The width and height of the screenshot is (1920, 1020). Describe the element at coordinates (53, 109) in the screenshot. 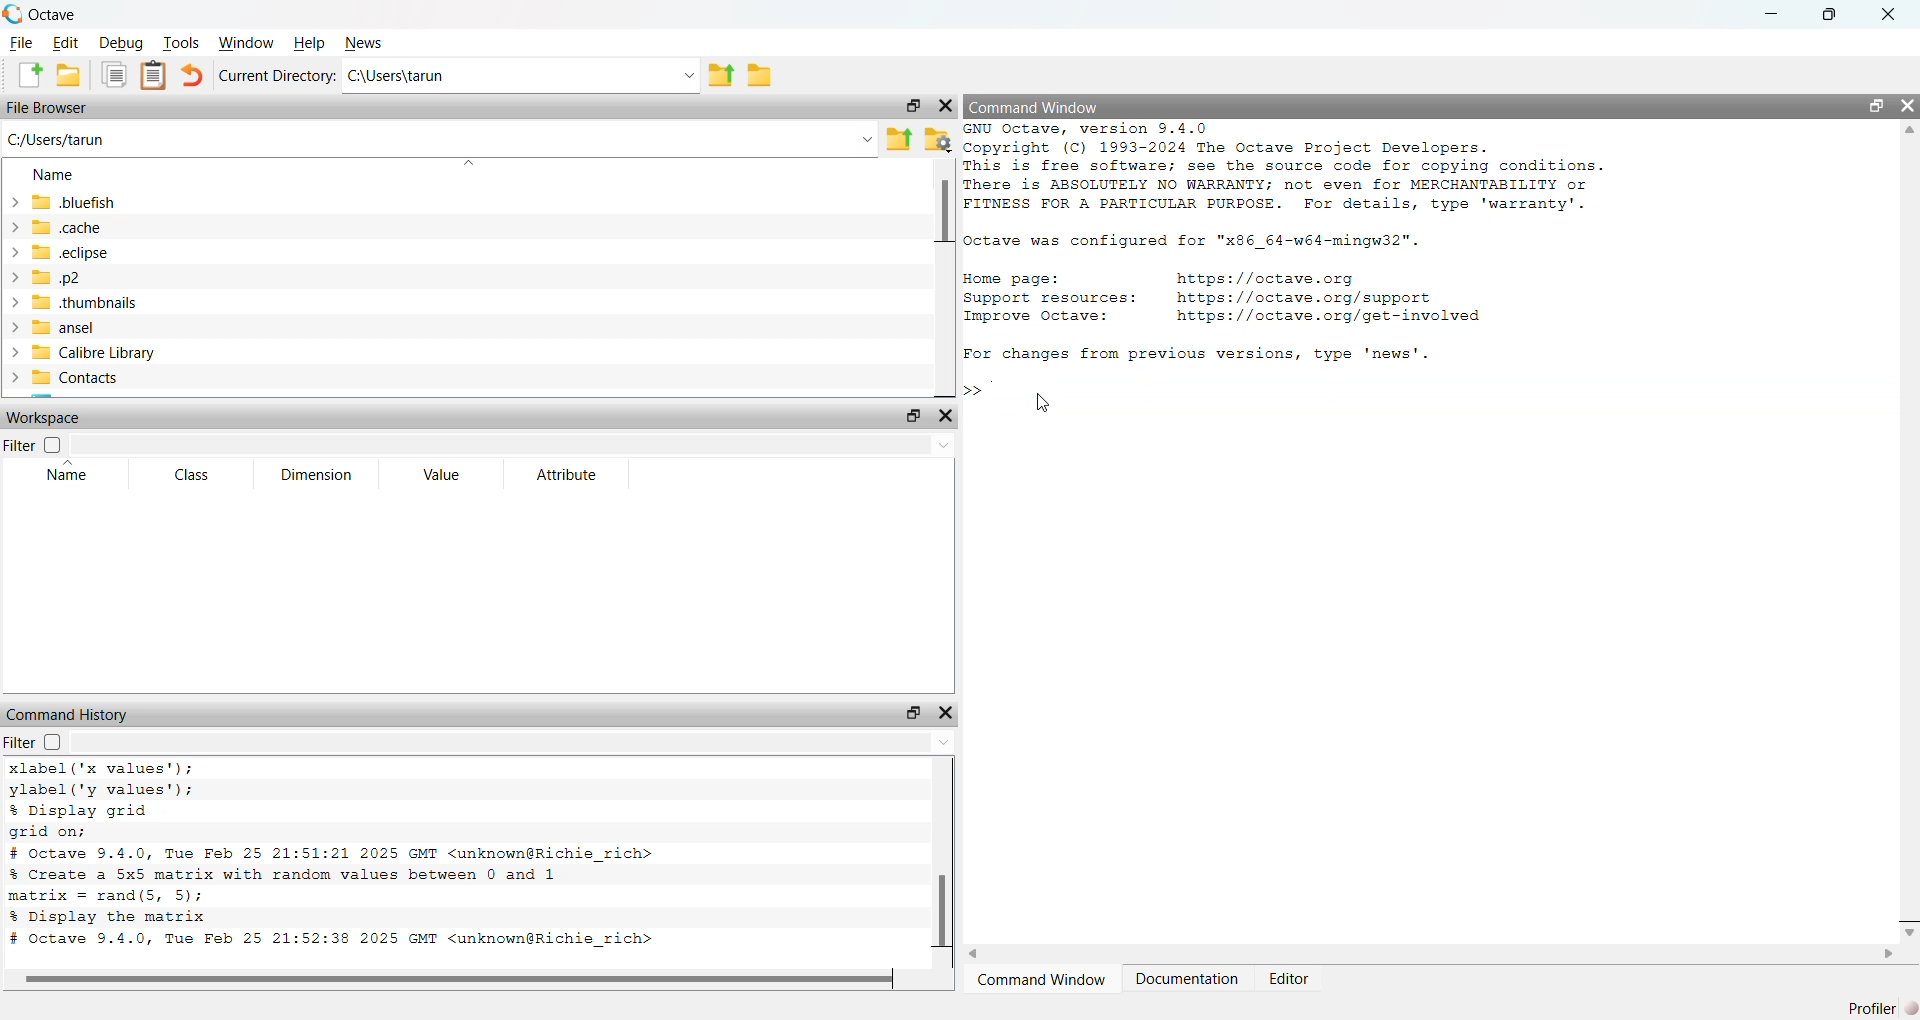

I see `File Browser` at that location.